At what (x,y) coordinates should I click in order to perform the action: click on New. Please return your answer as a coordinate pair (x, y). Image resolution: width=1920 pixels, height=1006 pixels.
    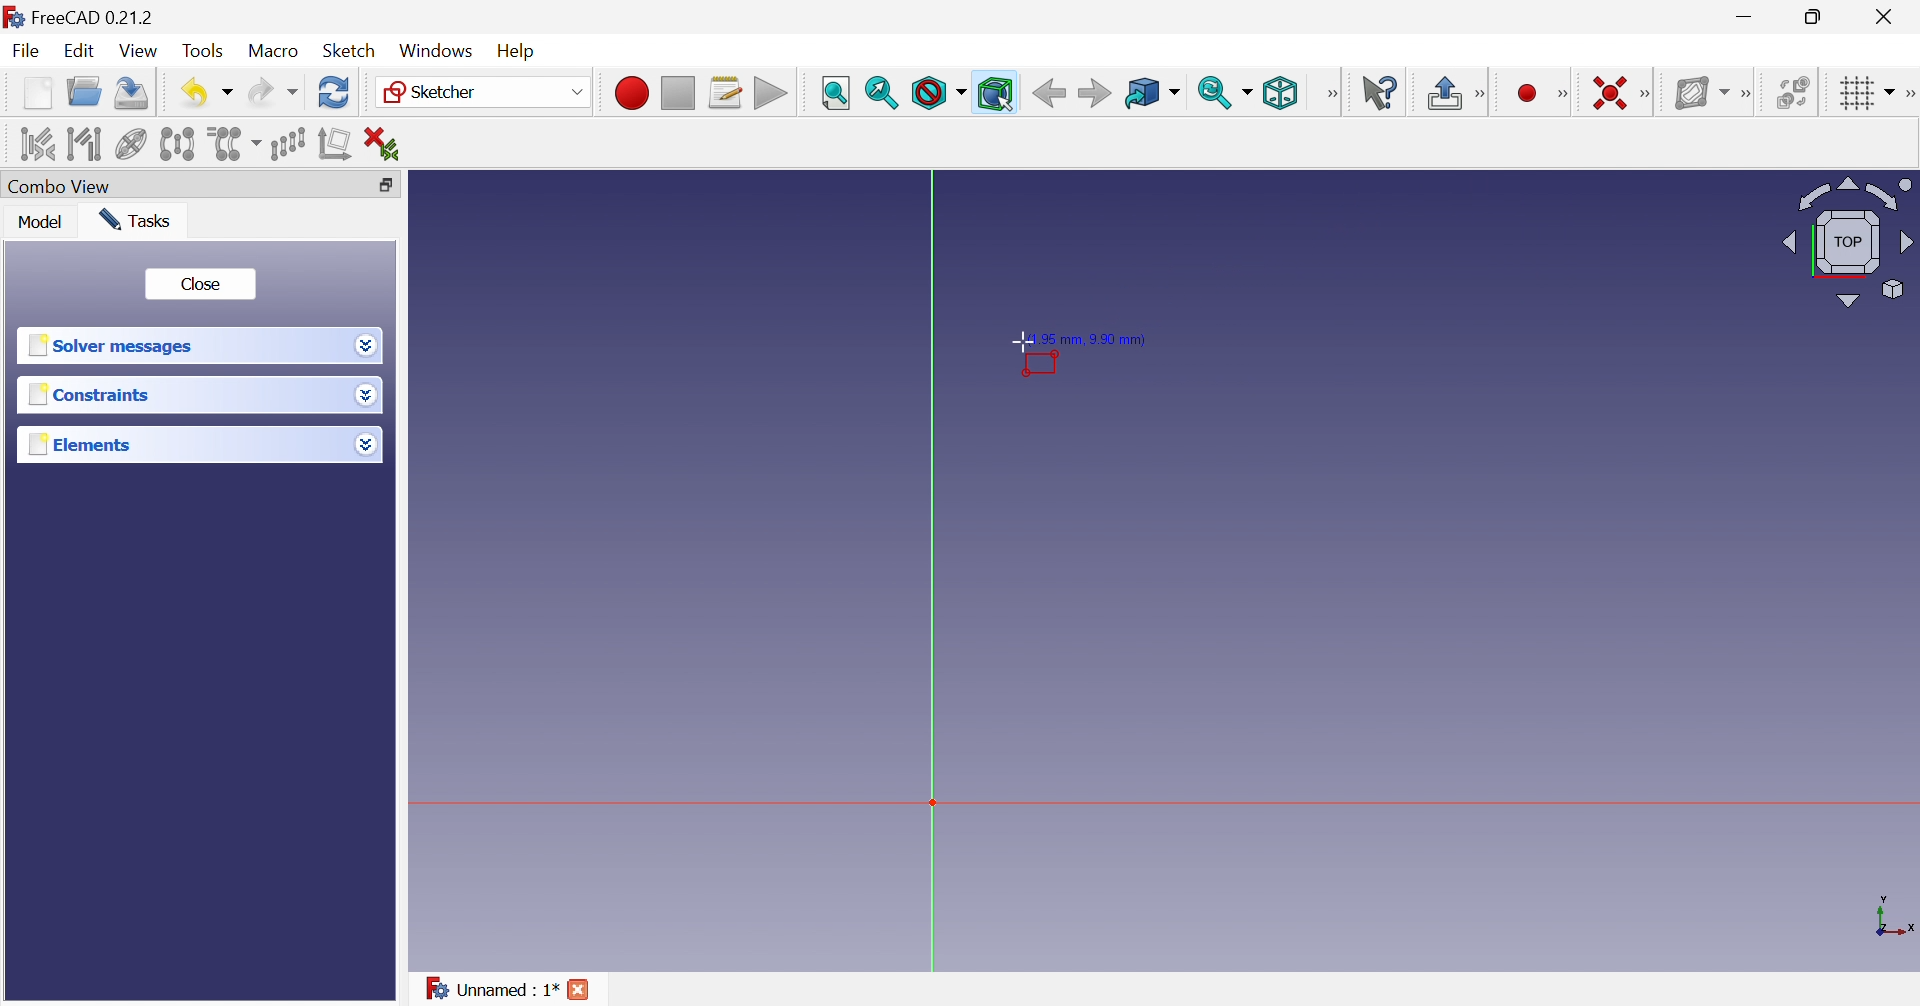
    Looking at the image, I should click on (37, 92).